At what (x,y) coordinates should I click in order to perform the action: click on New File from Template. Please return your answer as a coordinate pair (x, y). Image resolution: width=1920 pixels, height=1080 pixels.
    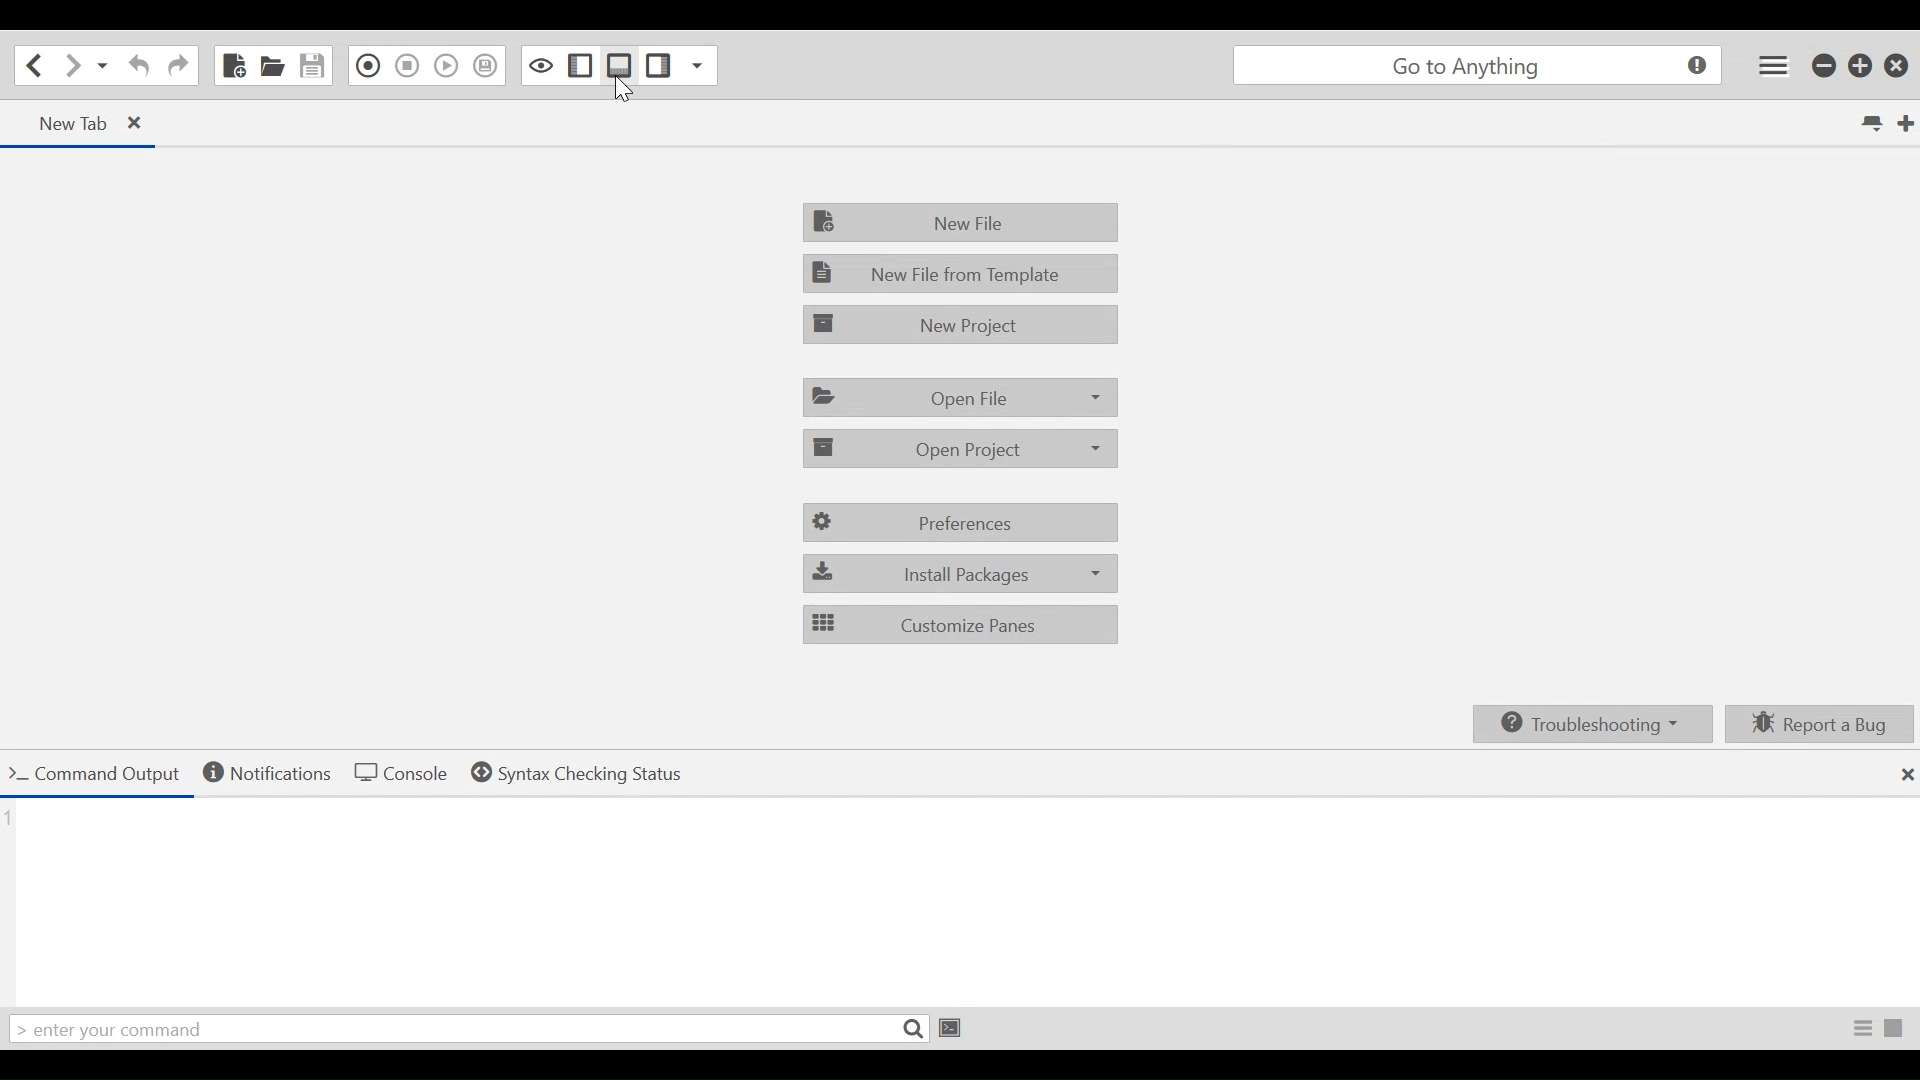
    Looking at the image, I should click on (962, 273).